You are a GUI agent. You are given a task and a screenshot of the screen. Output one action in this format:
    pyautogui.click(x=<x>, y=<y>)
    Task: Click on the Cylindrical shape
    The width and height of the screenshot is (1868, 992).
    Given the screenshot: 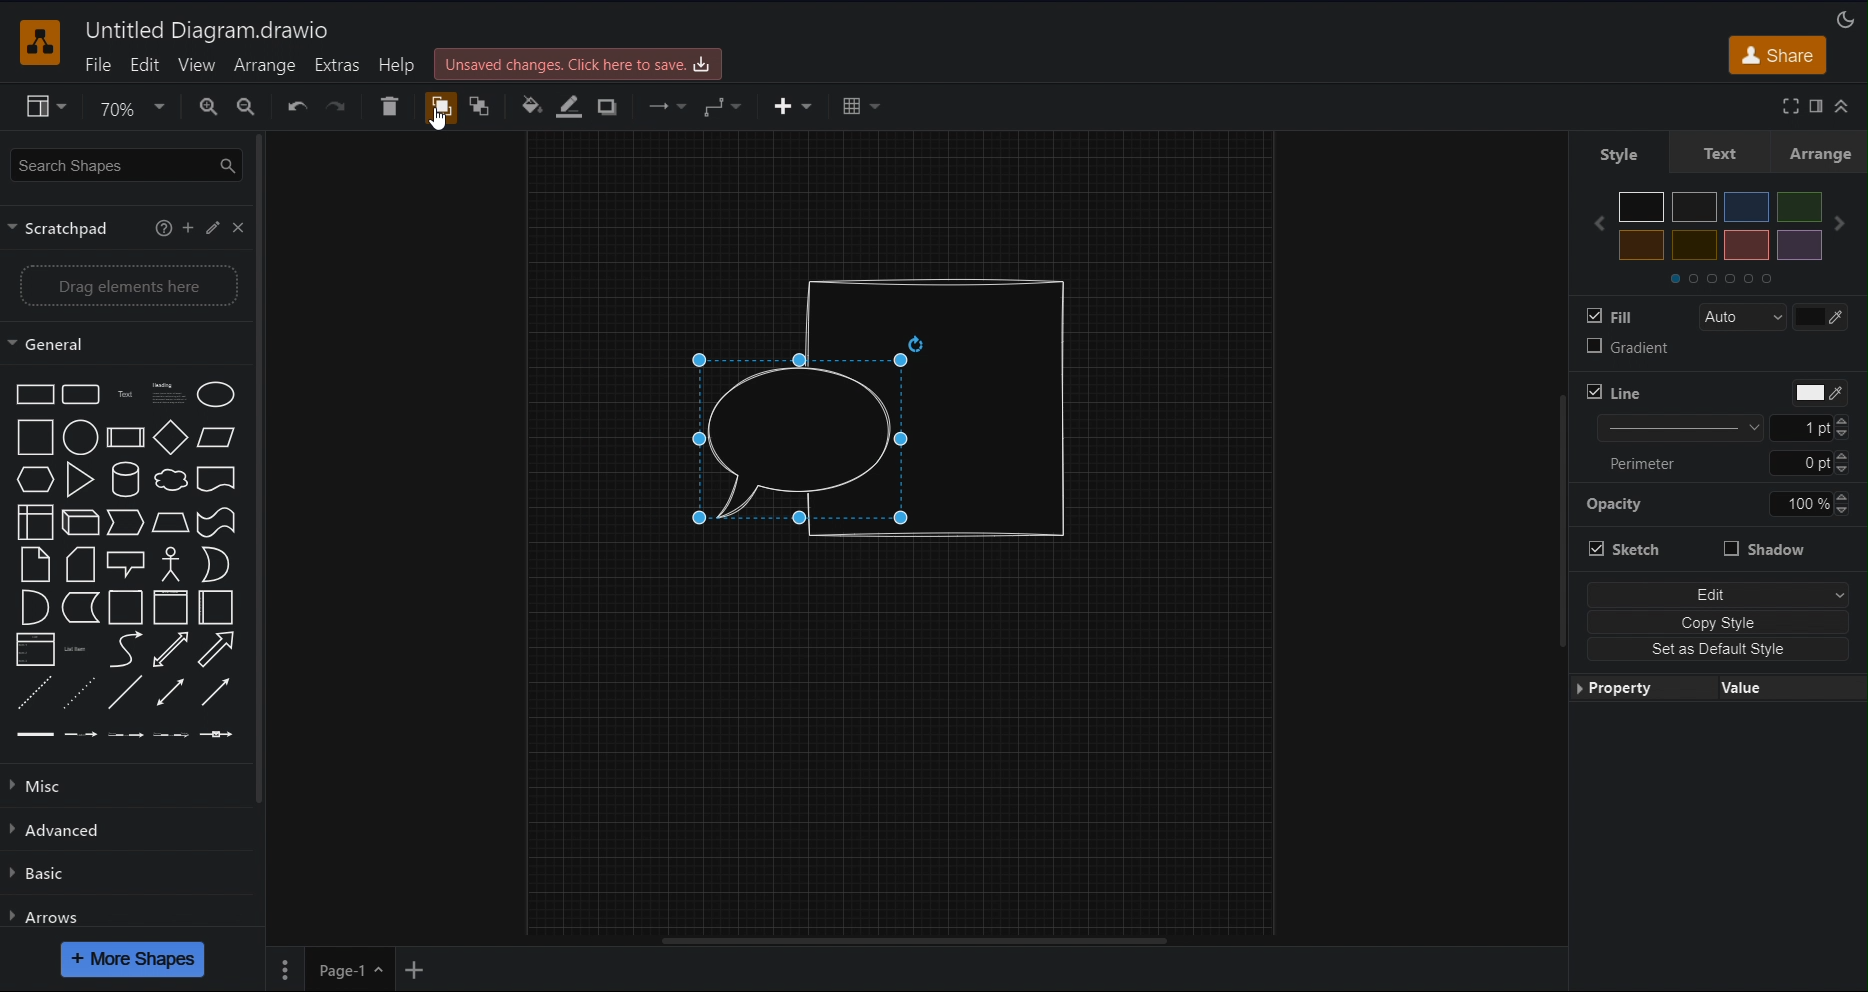 What is the action you would take?
    pyautogui.click(x=999, y=408)
    